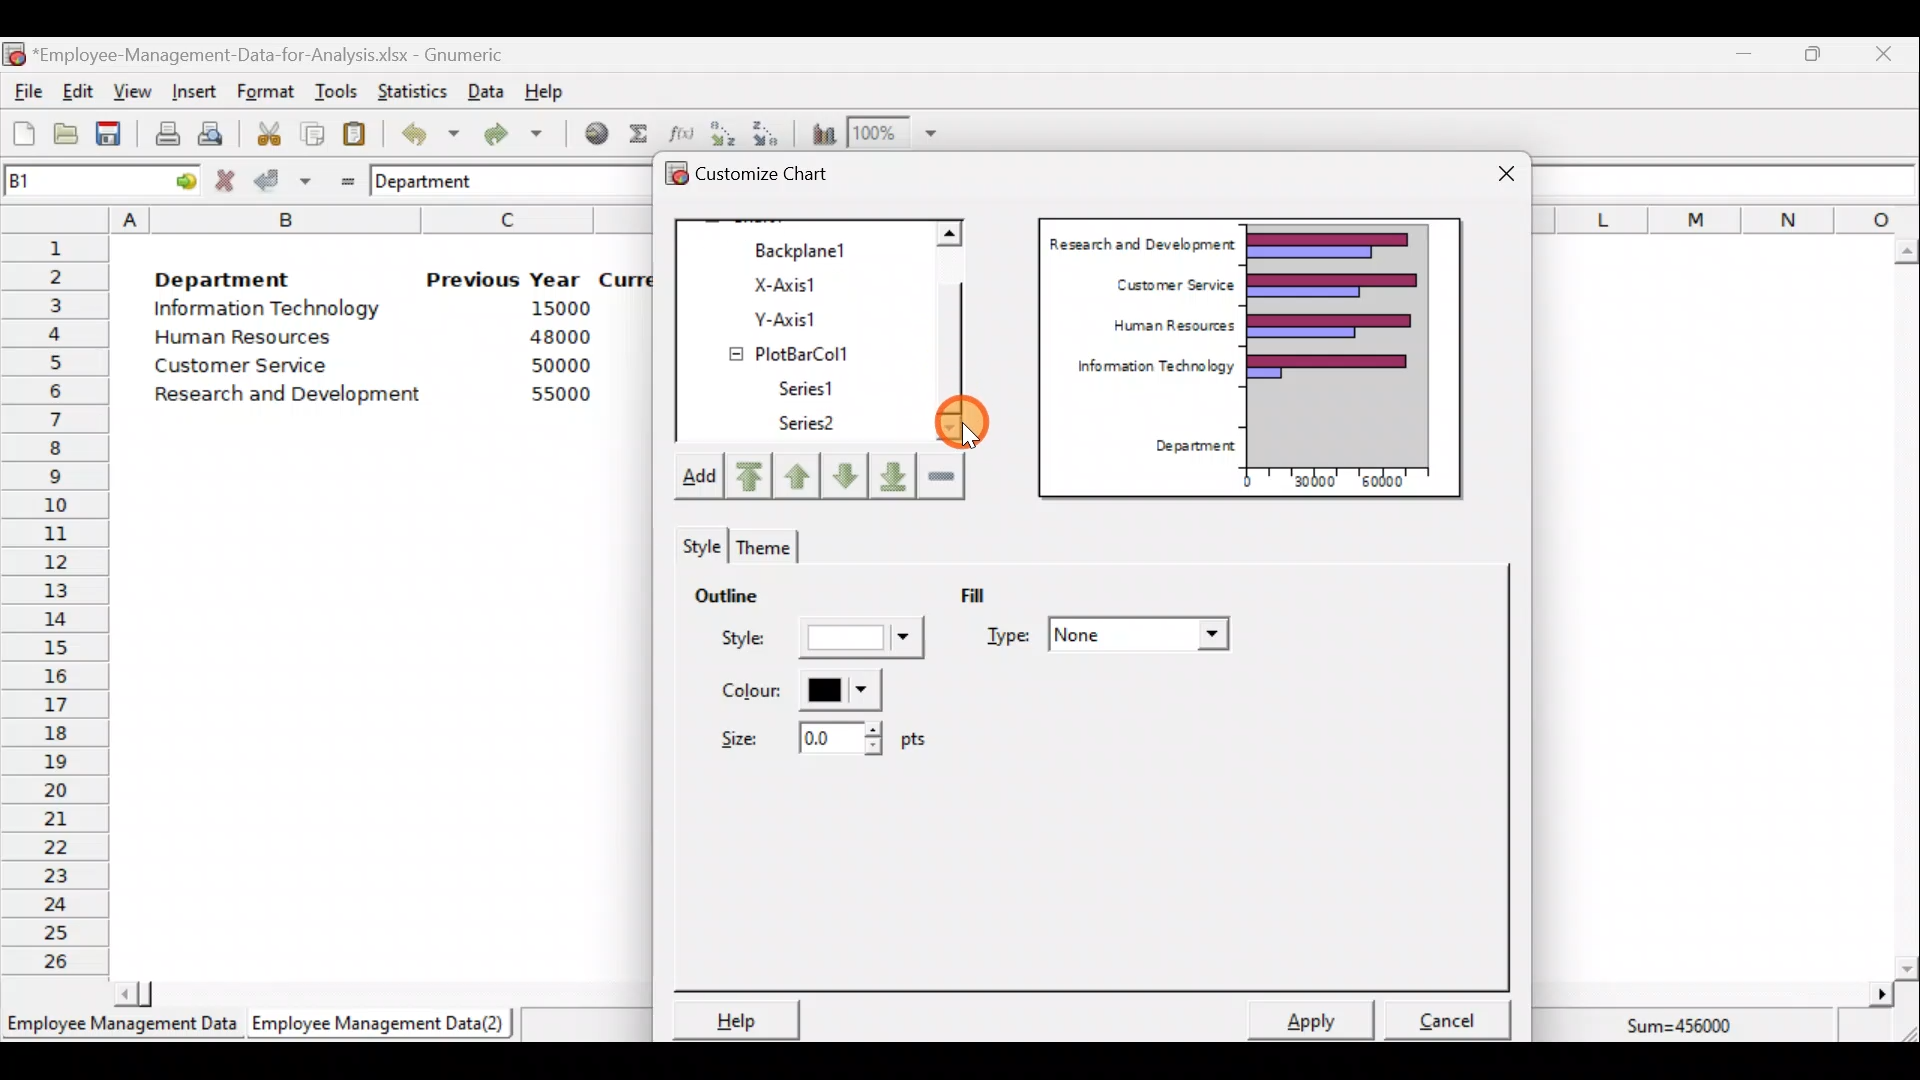 The width and height of the screenshot is (1920, 1080). I want to click on Sum into the current cell, so click(635, 133).